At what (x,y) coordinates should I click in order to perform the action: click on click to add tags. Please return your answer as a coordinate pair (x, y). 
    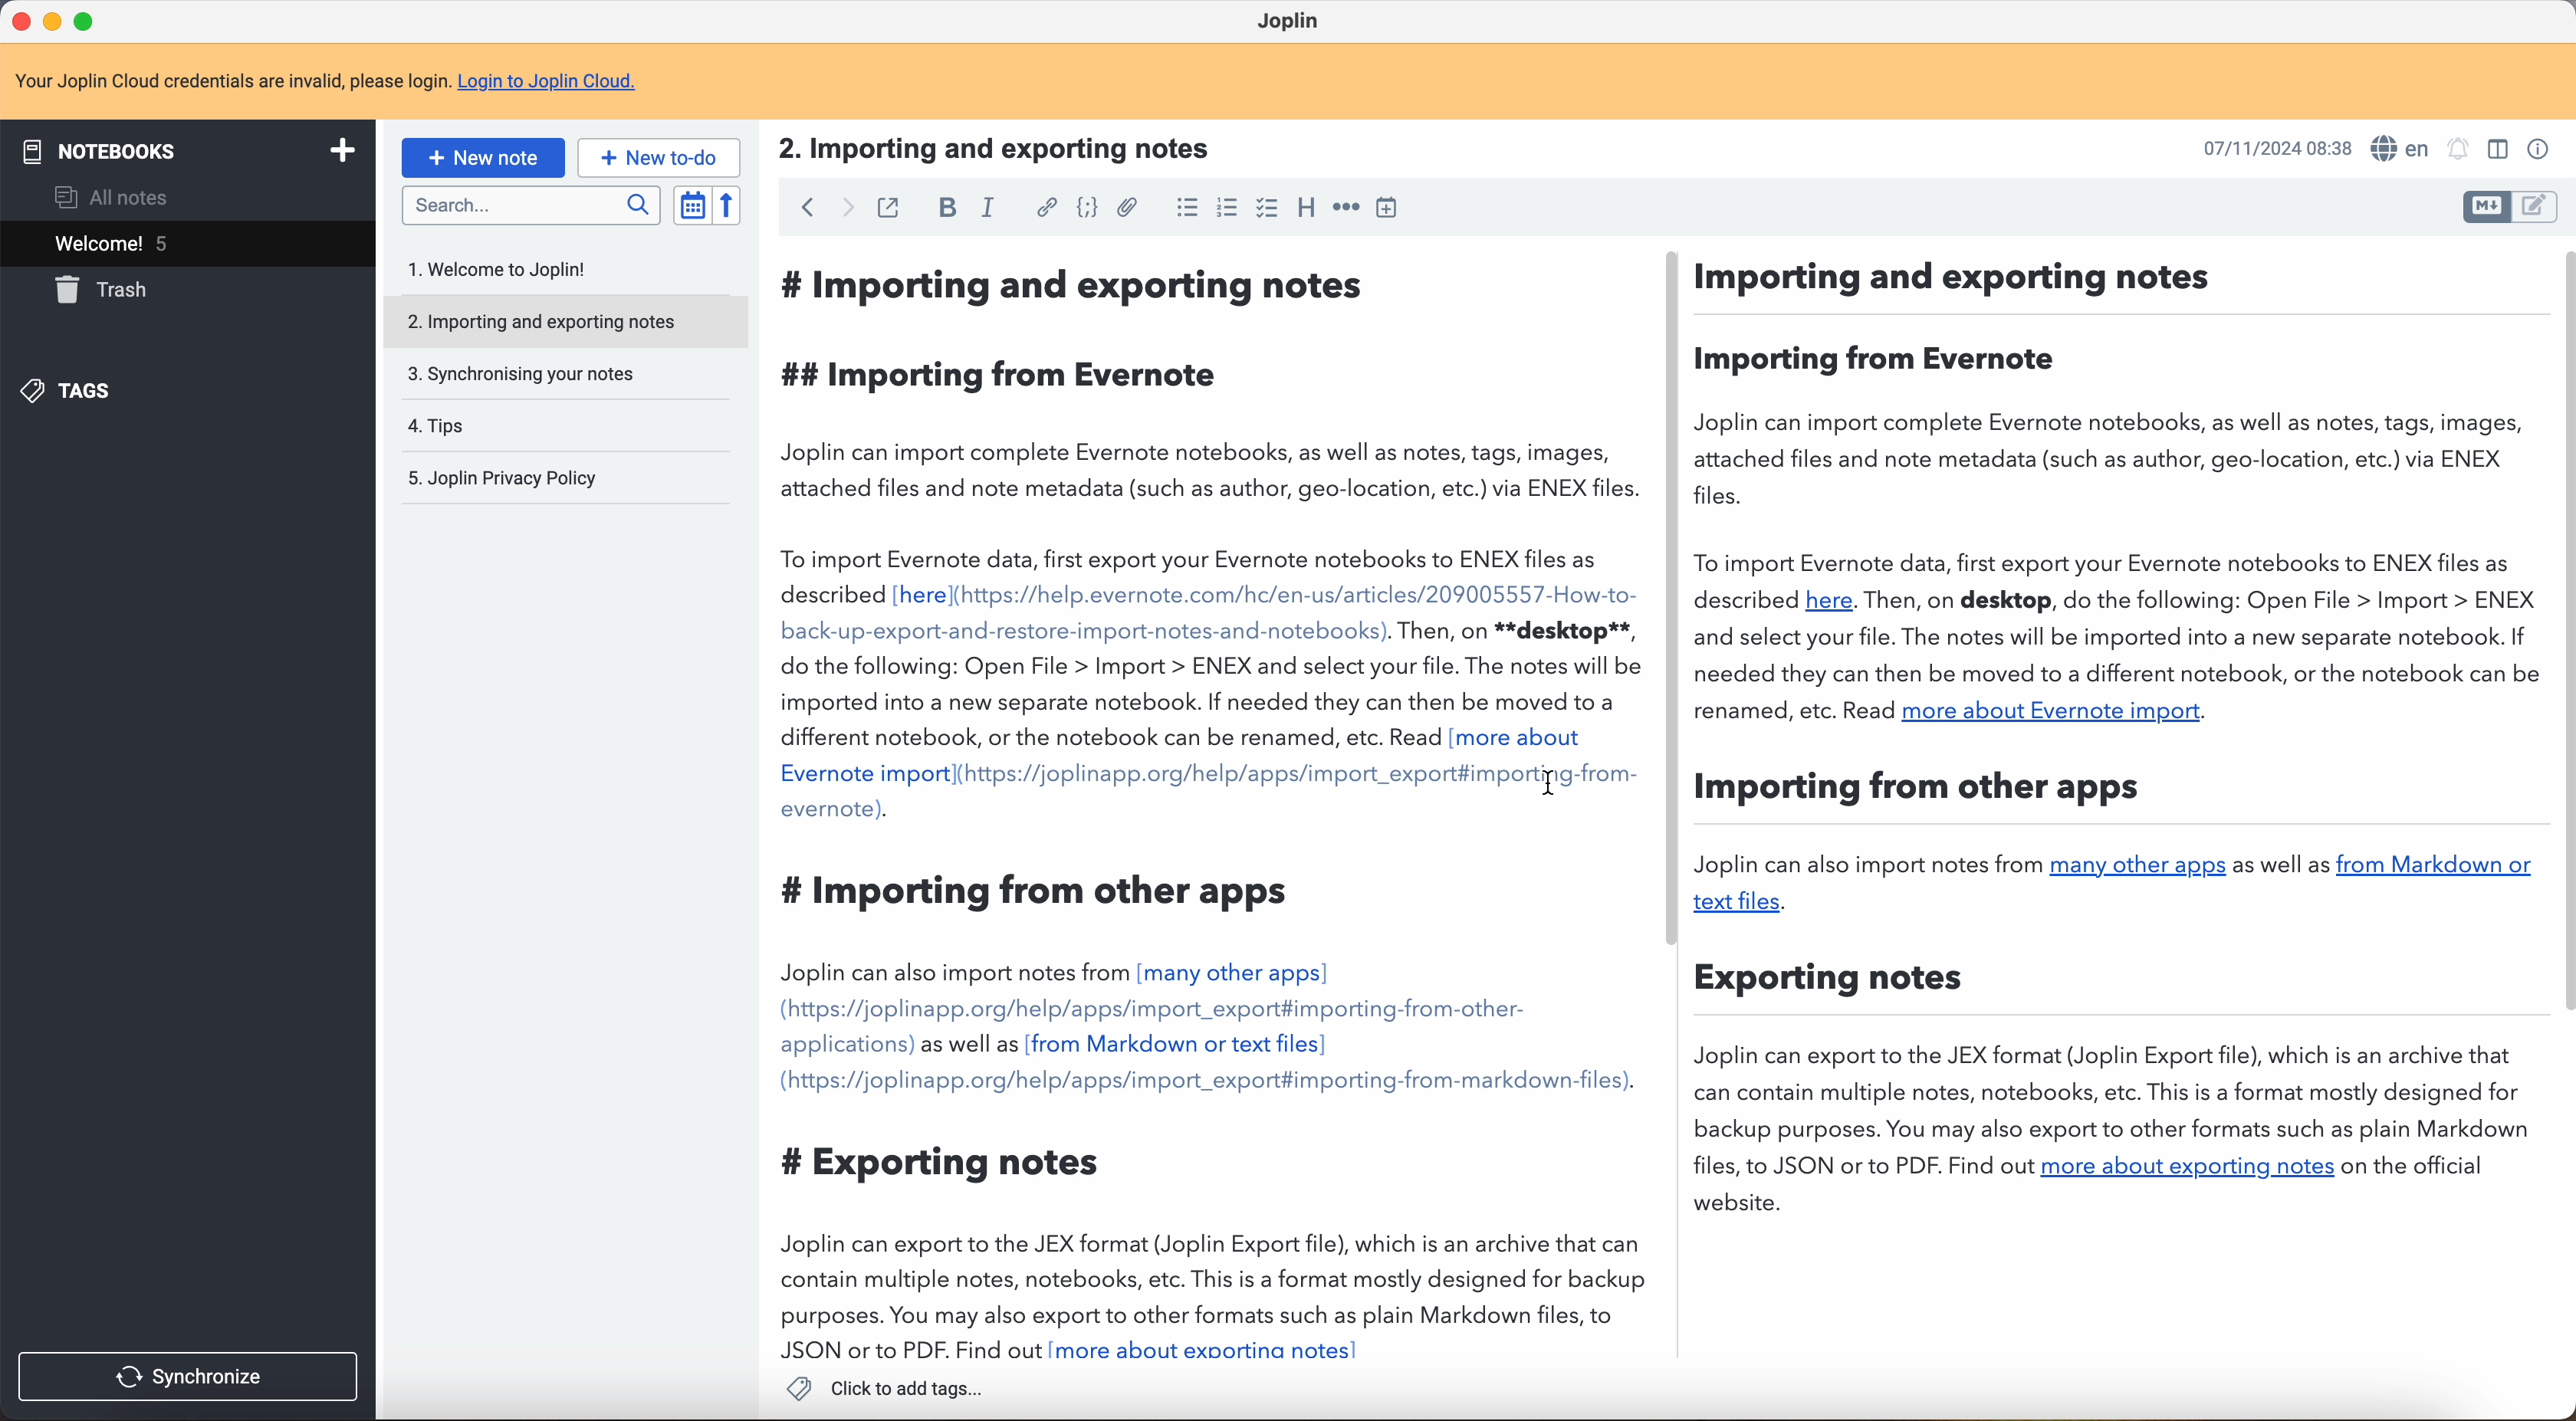
    Looking at the image, I should click on (882, 1388).